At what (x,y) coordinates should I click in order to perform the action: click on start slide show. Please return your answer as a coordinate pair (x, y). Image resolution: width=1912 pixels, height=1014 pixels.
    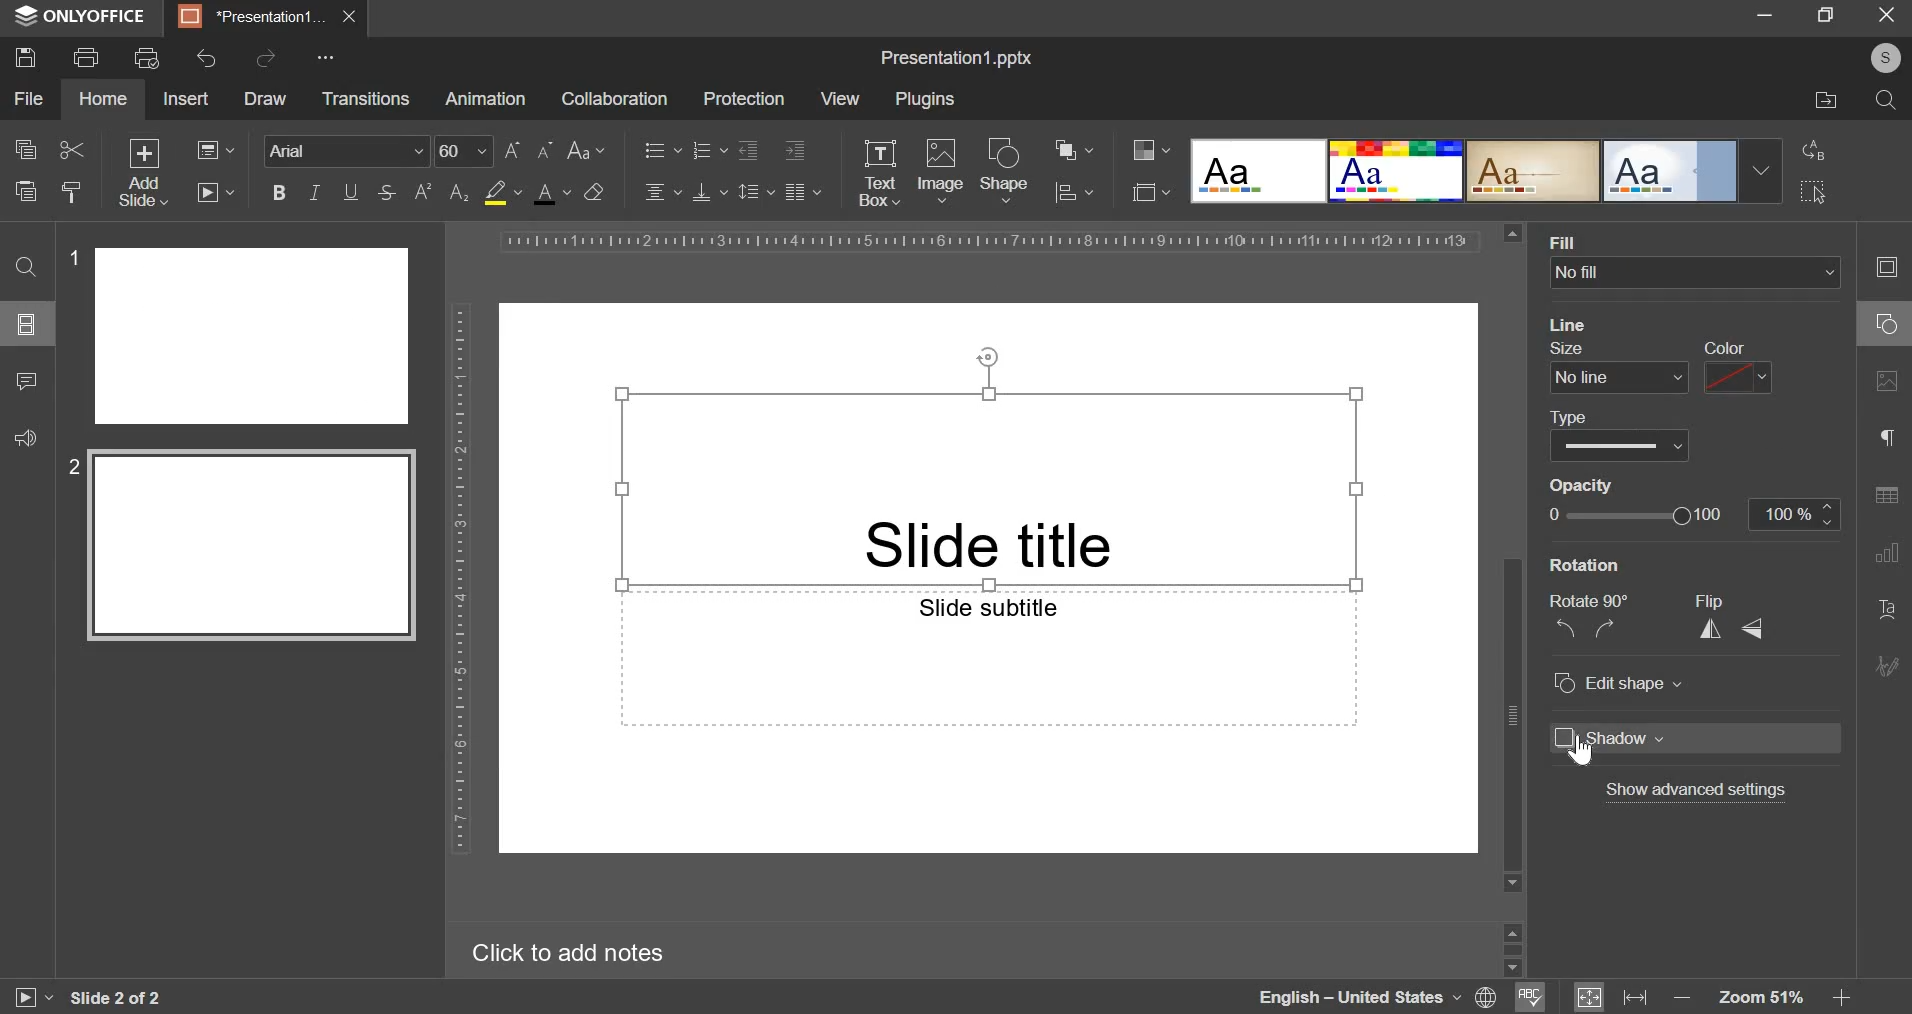
    Looking at the image, I should click on (24, 1000).